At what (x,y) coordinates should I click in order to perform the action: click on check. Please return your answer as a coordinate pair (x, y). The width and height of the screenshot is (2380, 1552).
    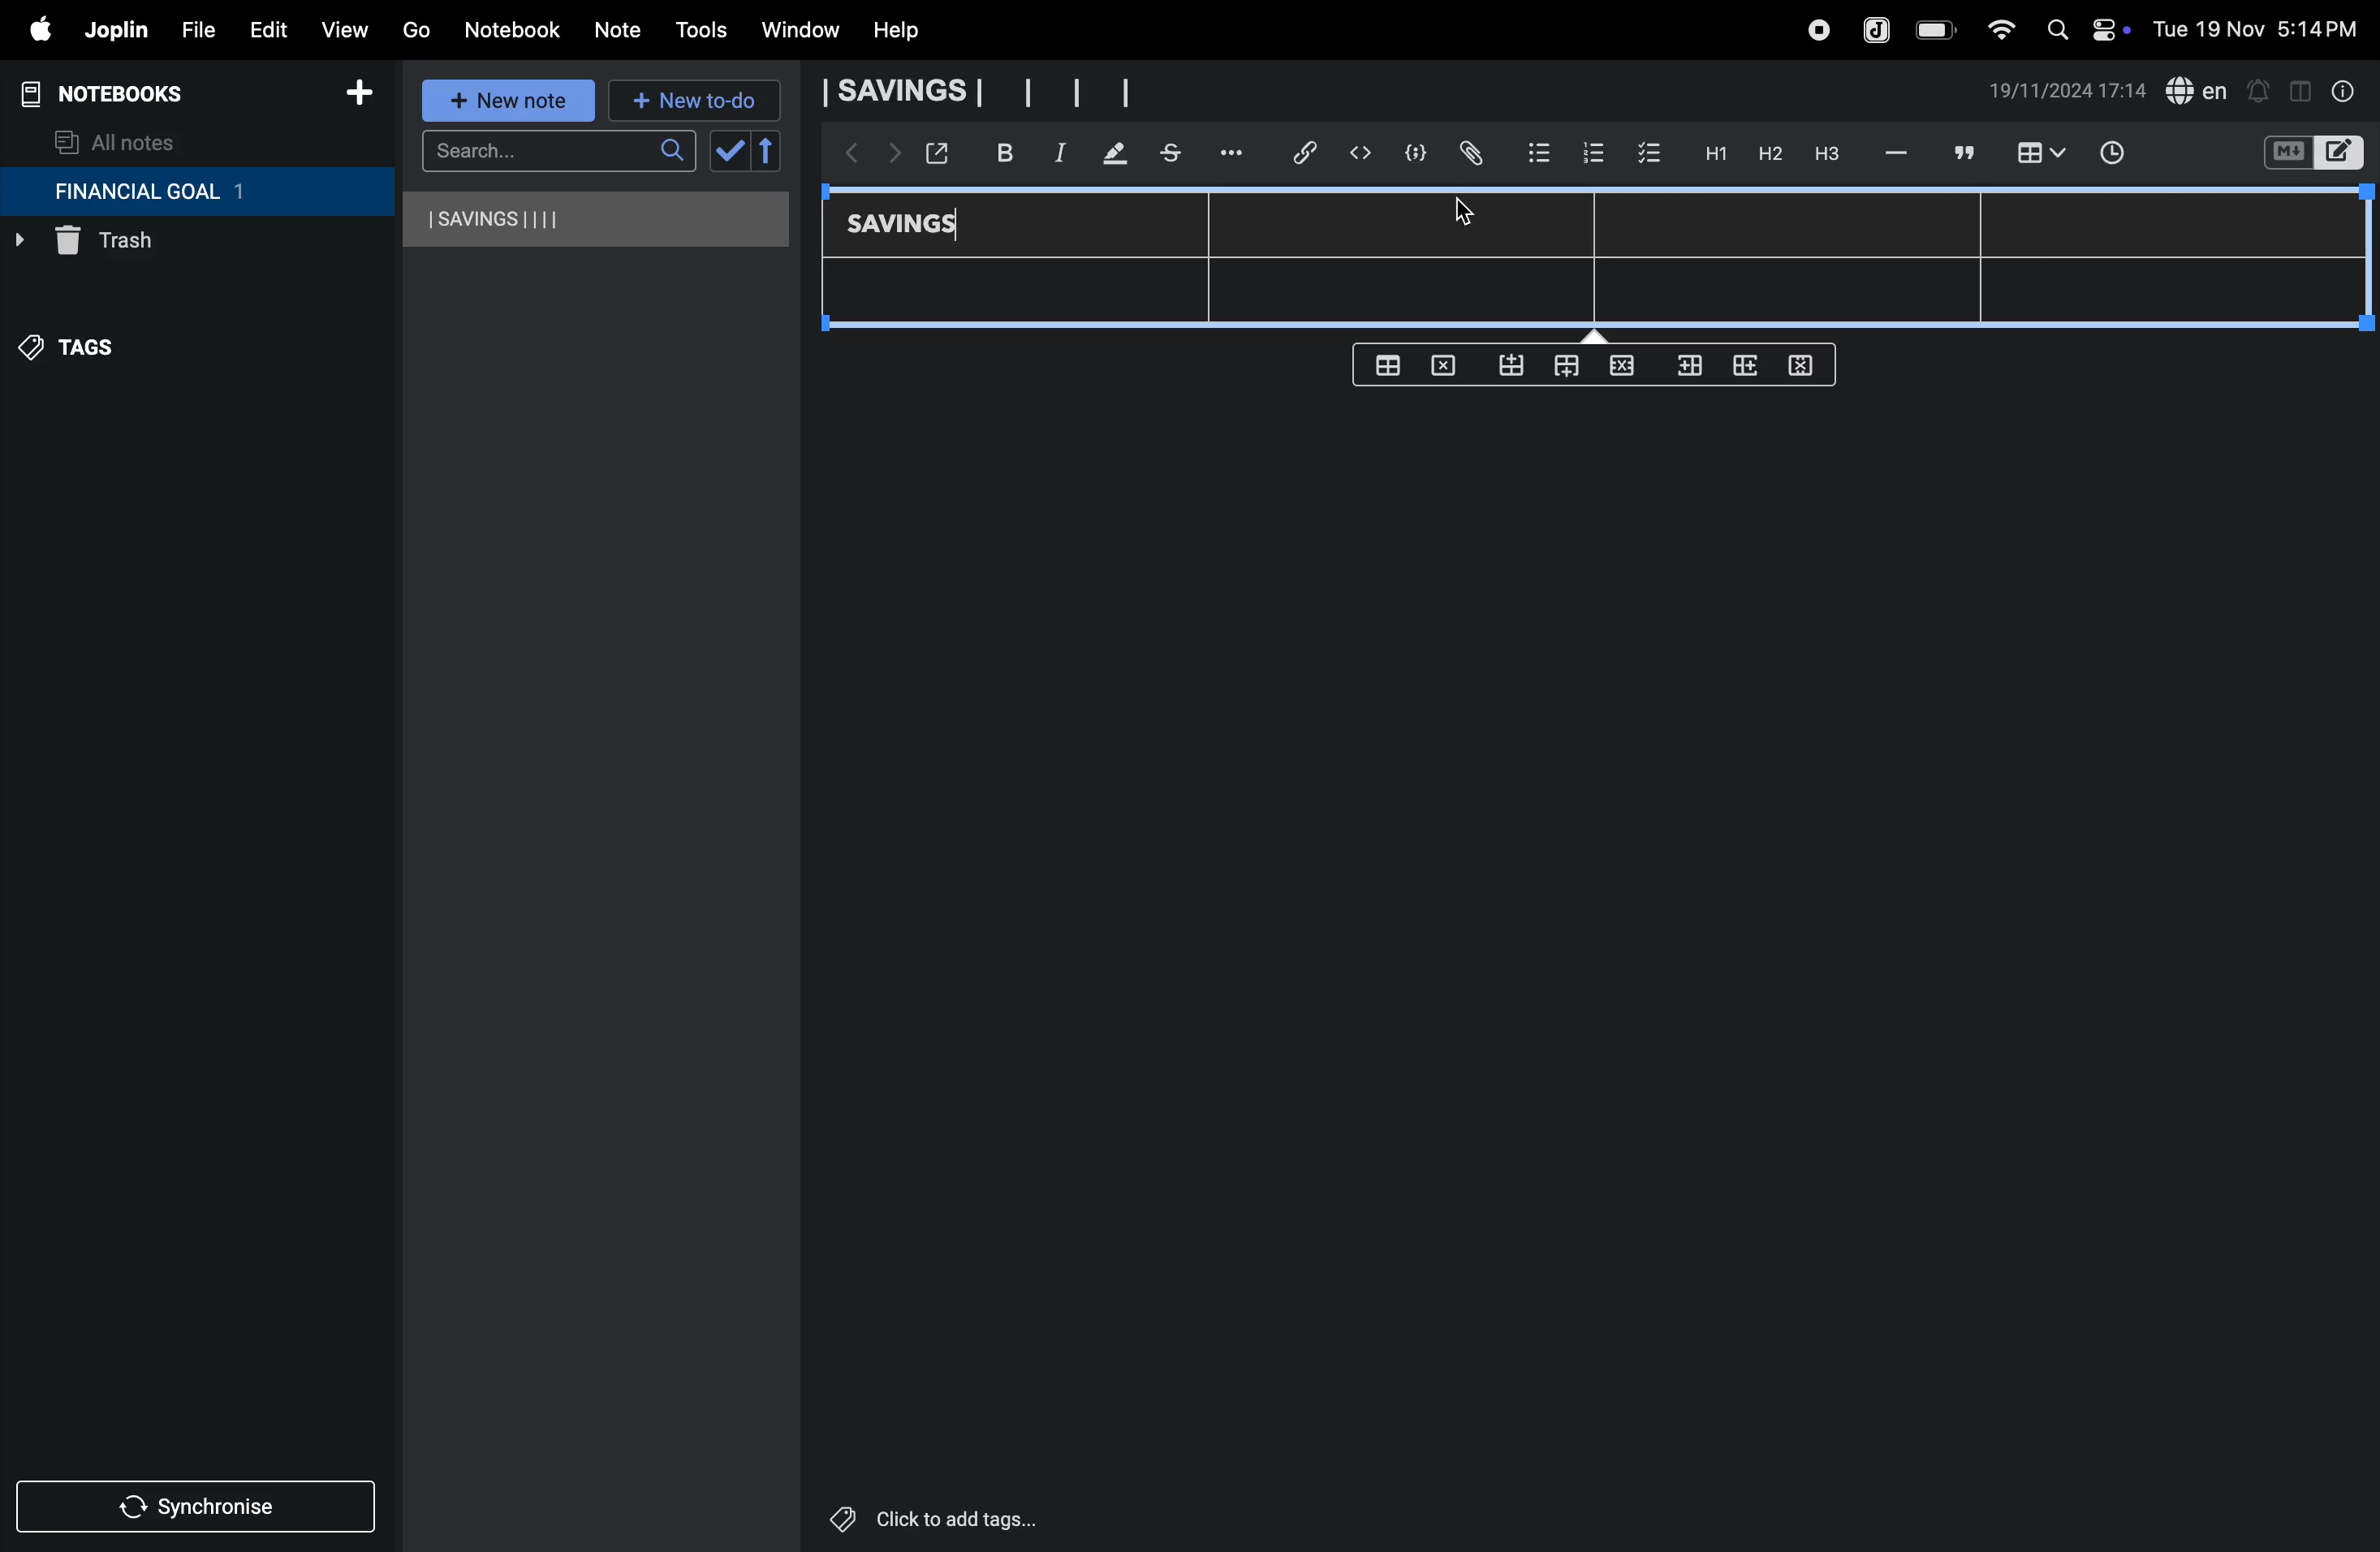
    Looking at the image, I should click on (727, 152).